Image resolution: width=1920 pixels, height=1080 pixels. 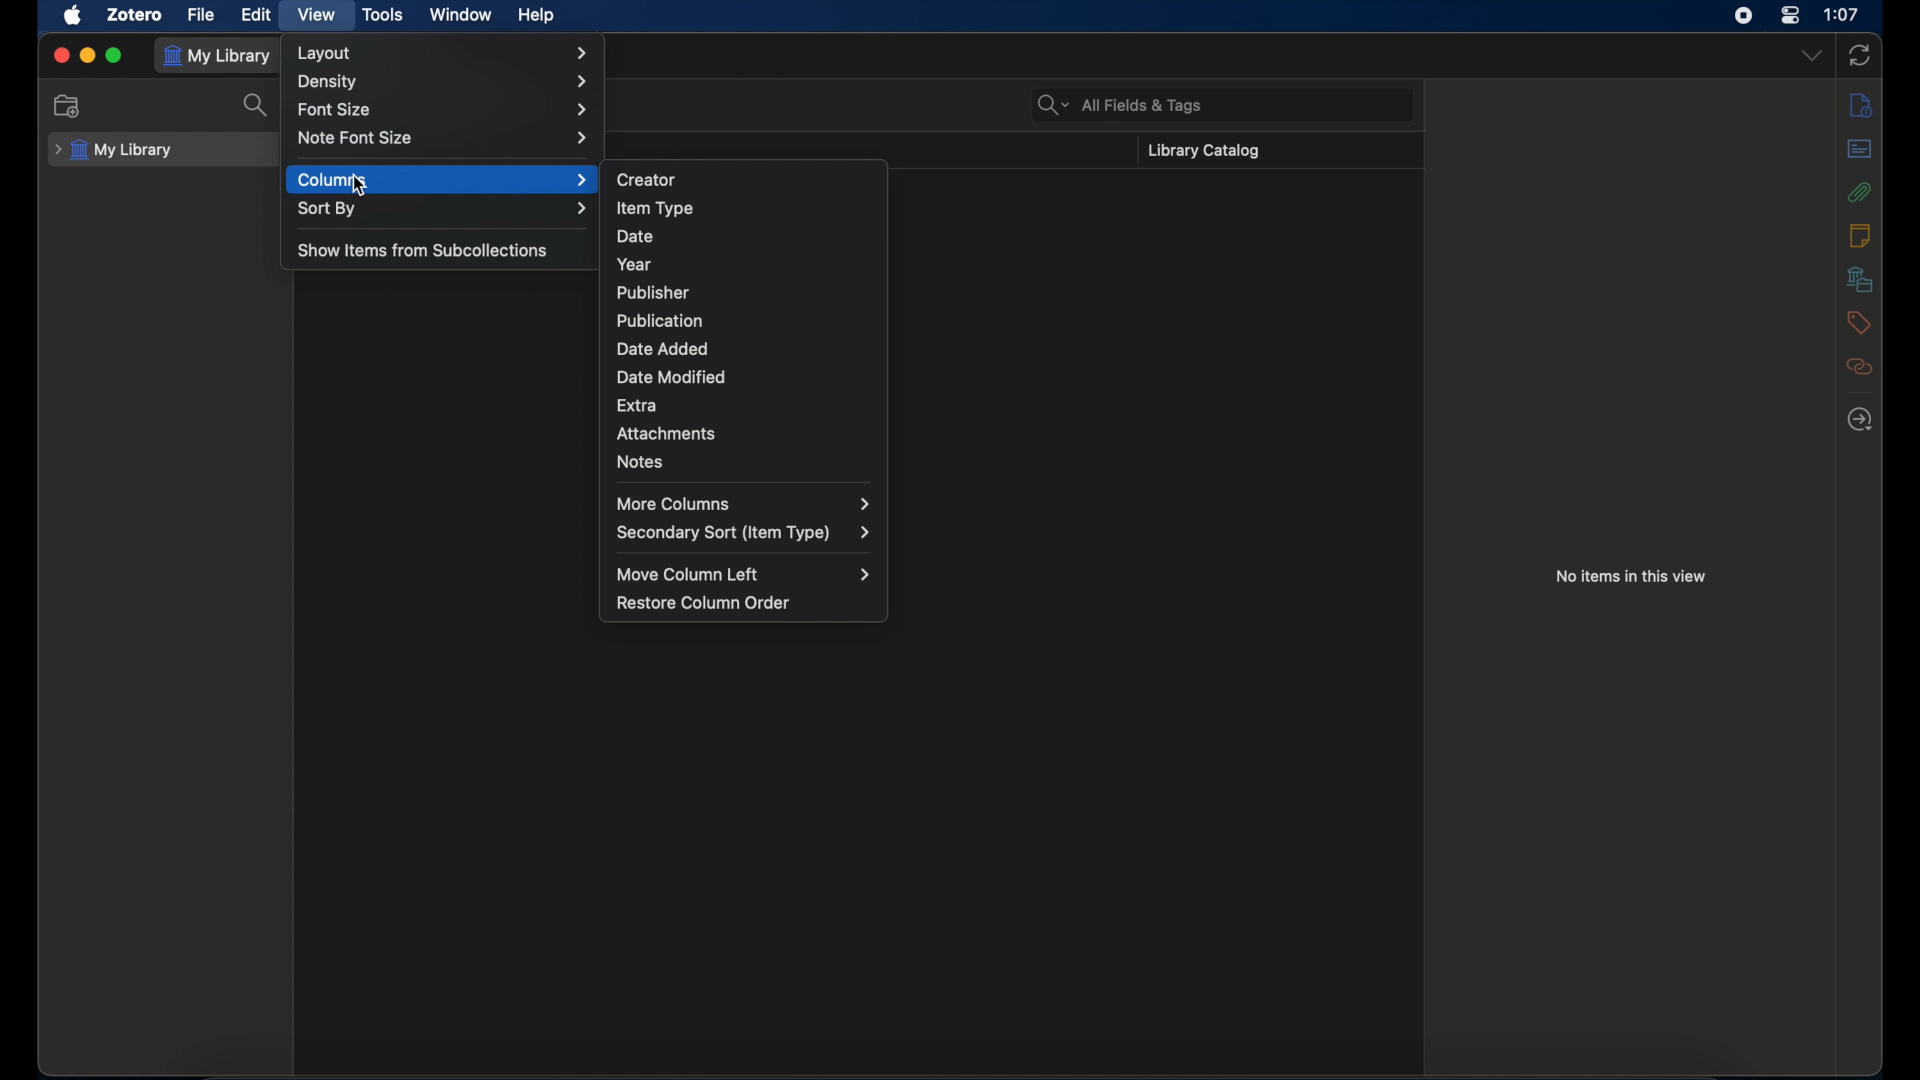 I want to click on date added, so click(x=662, y=348).